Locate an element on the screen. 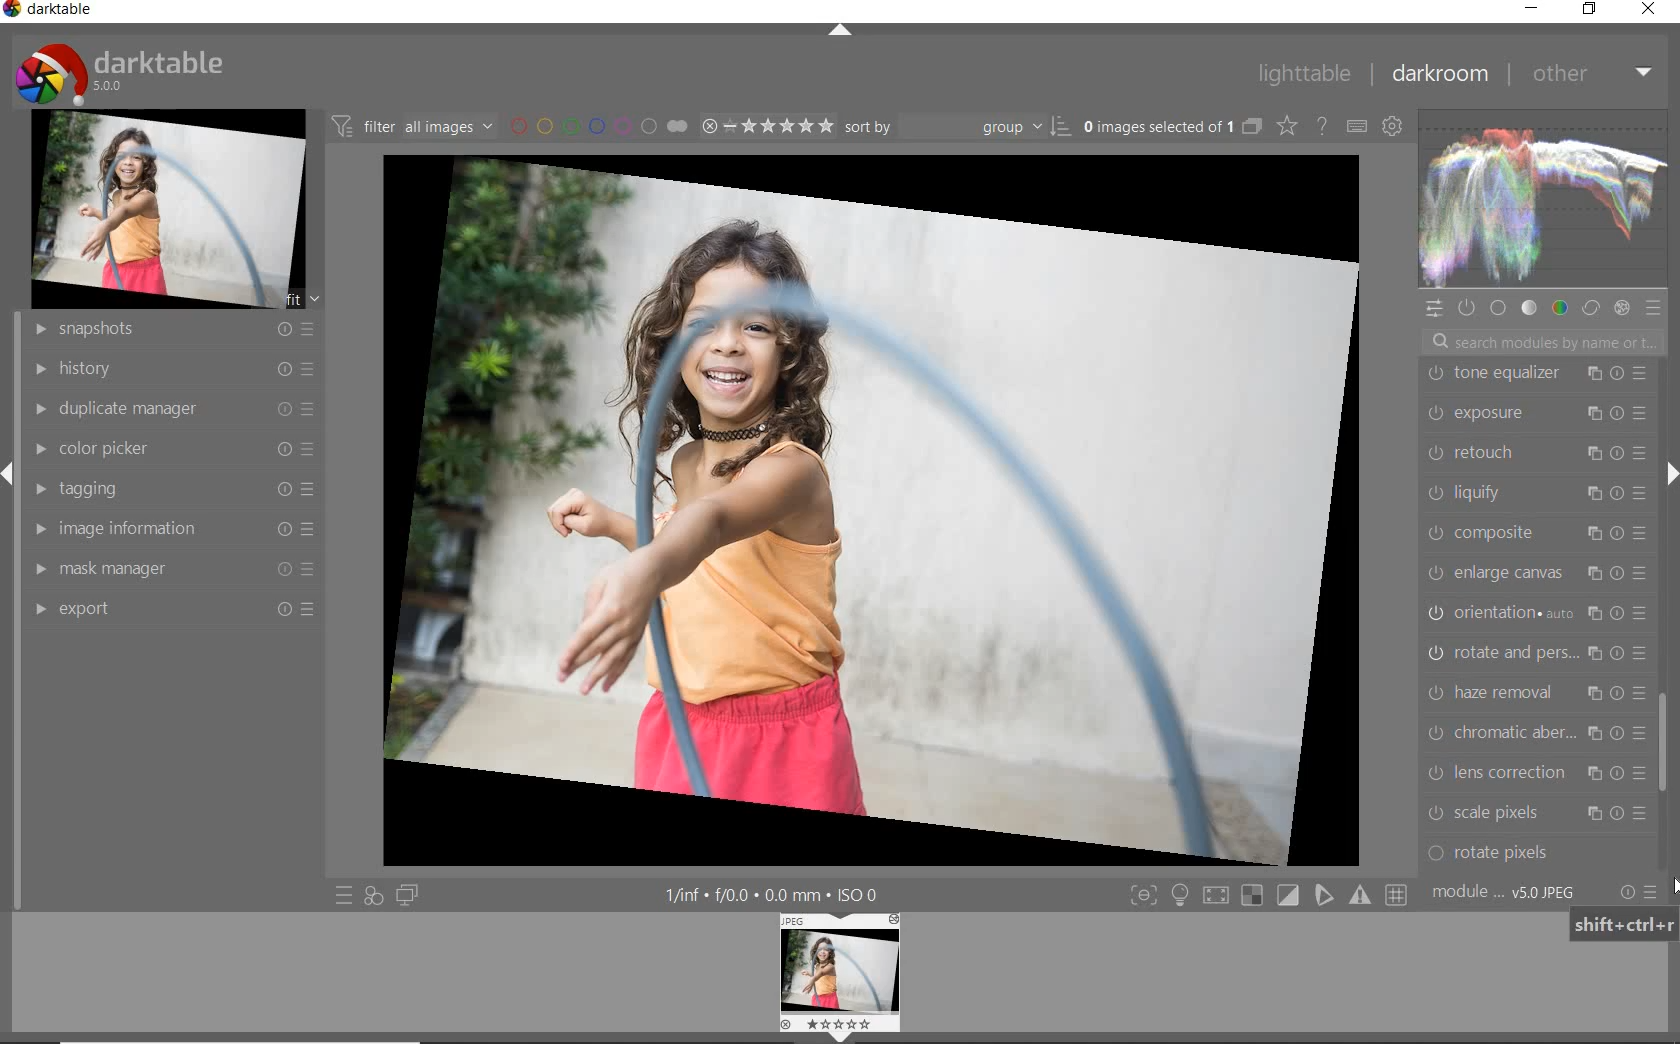  toggle mode is located at coordinates (1267, 895).